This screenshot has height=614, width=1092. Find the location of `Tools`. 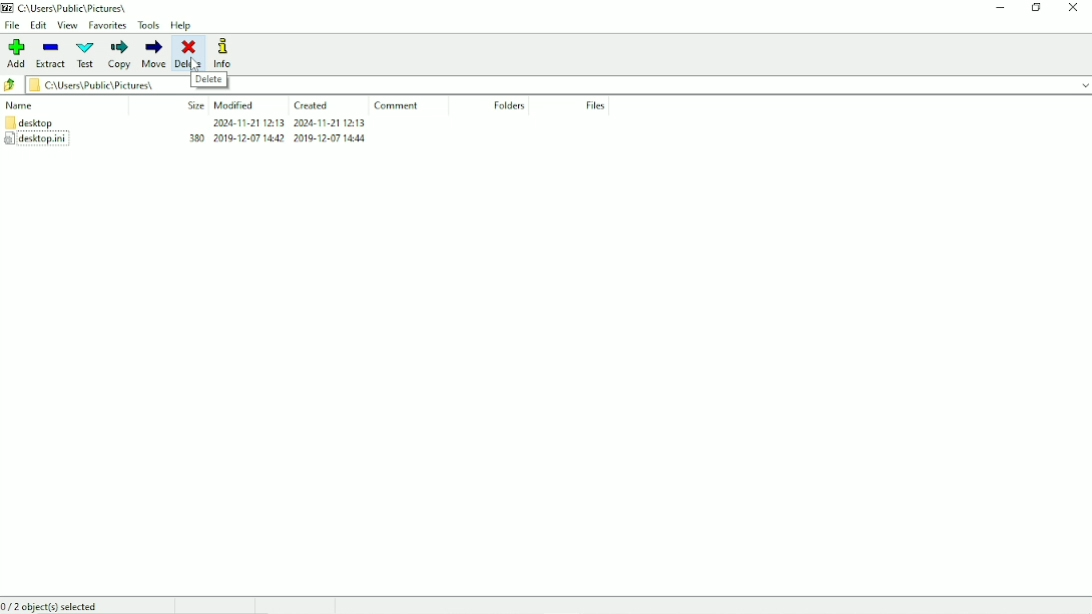

Tools is located at coordinates (149, 26).